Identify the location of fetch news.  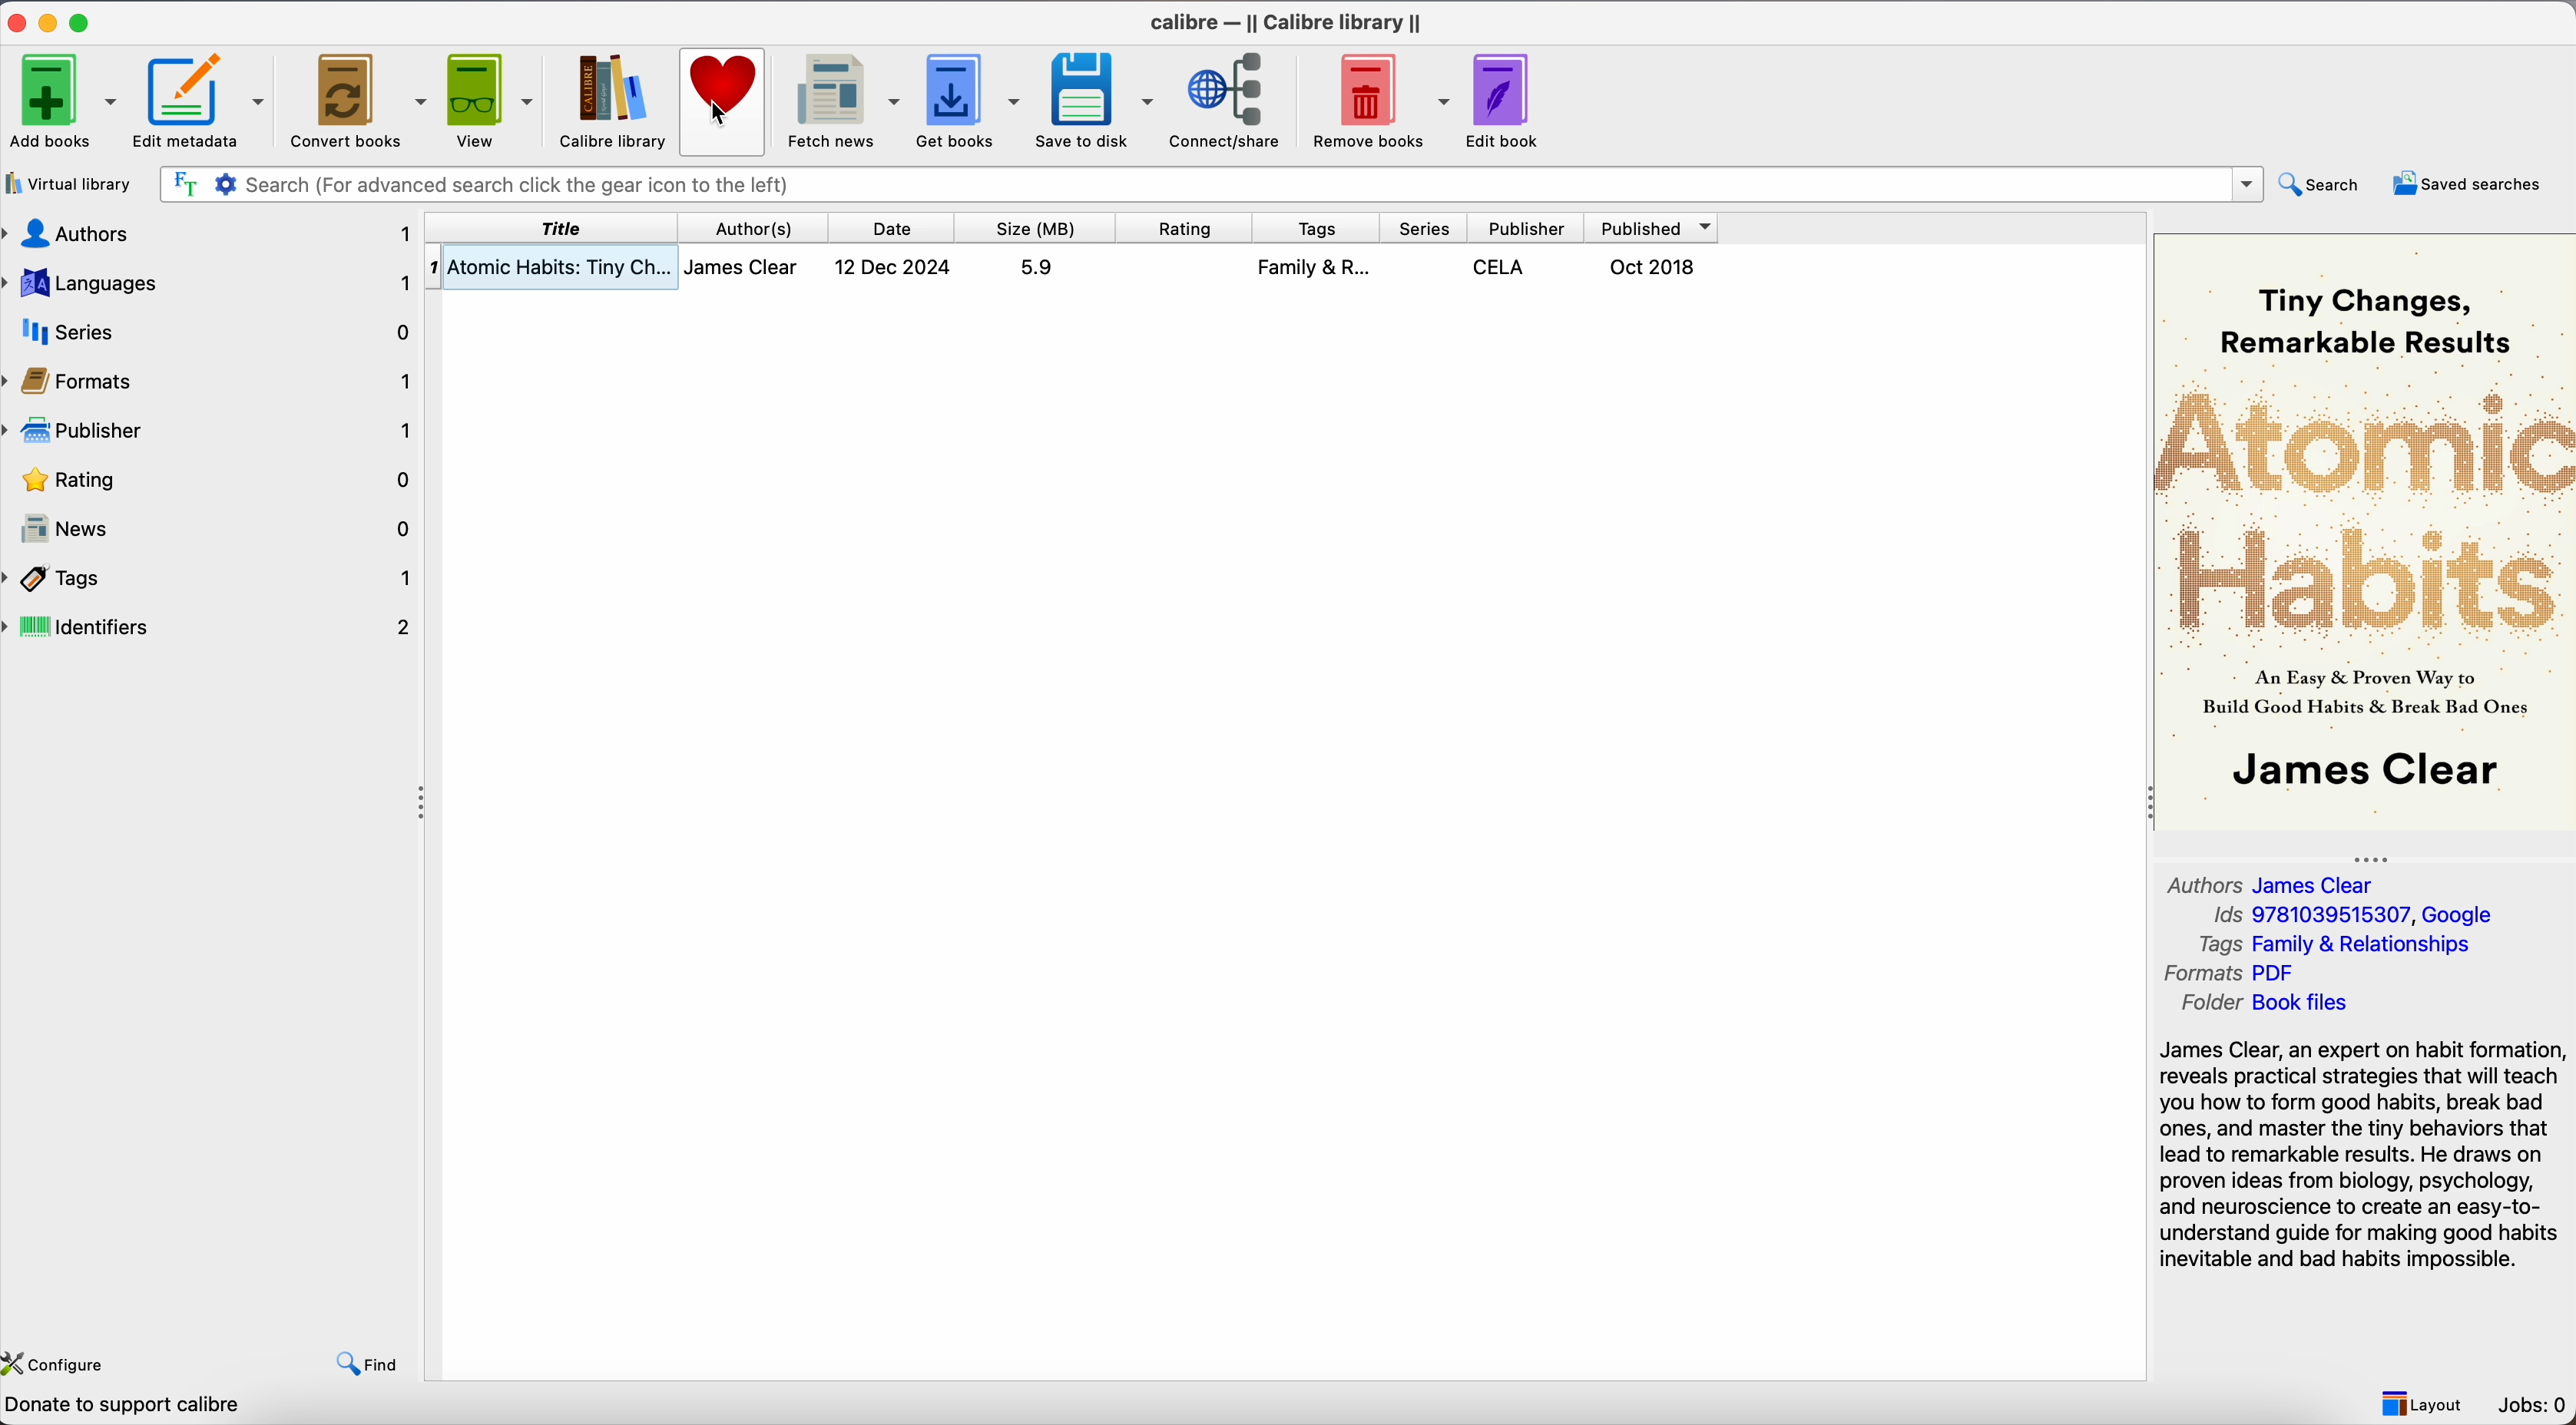
(840, 103).